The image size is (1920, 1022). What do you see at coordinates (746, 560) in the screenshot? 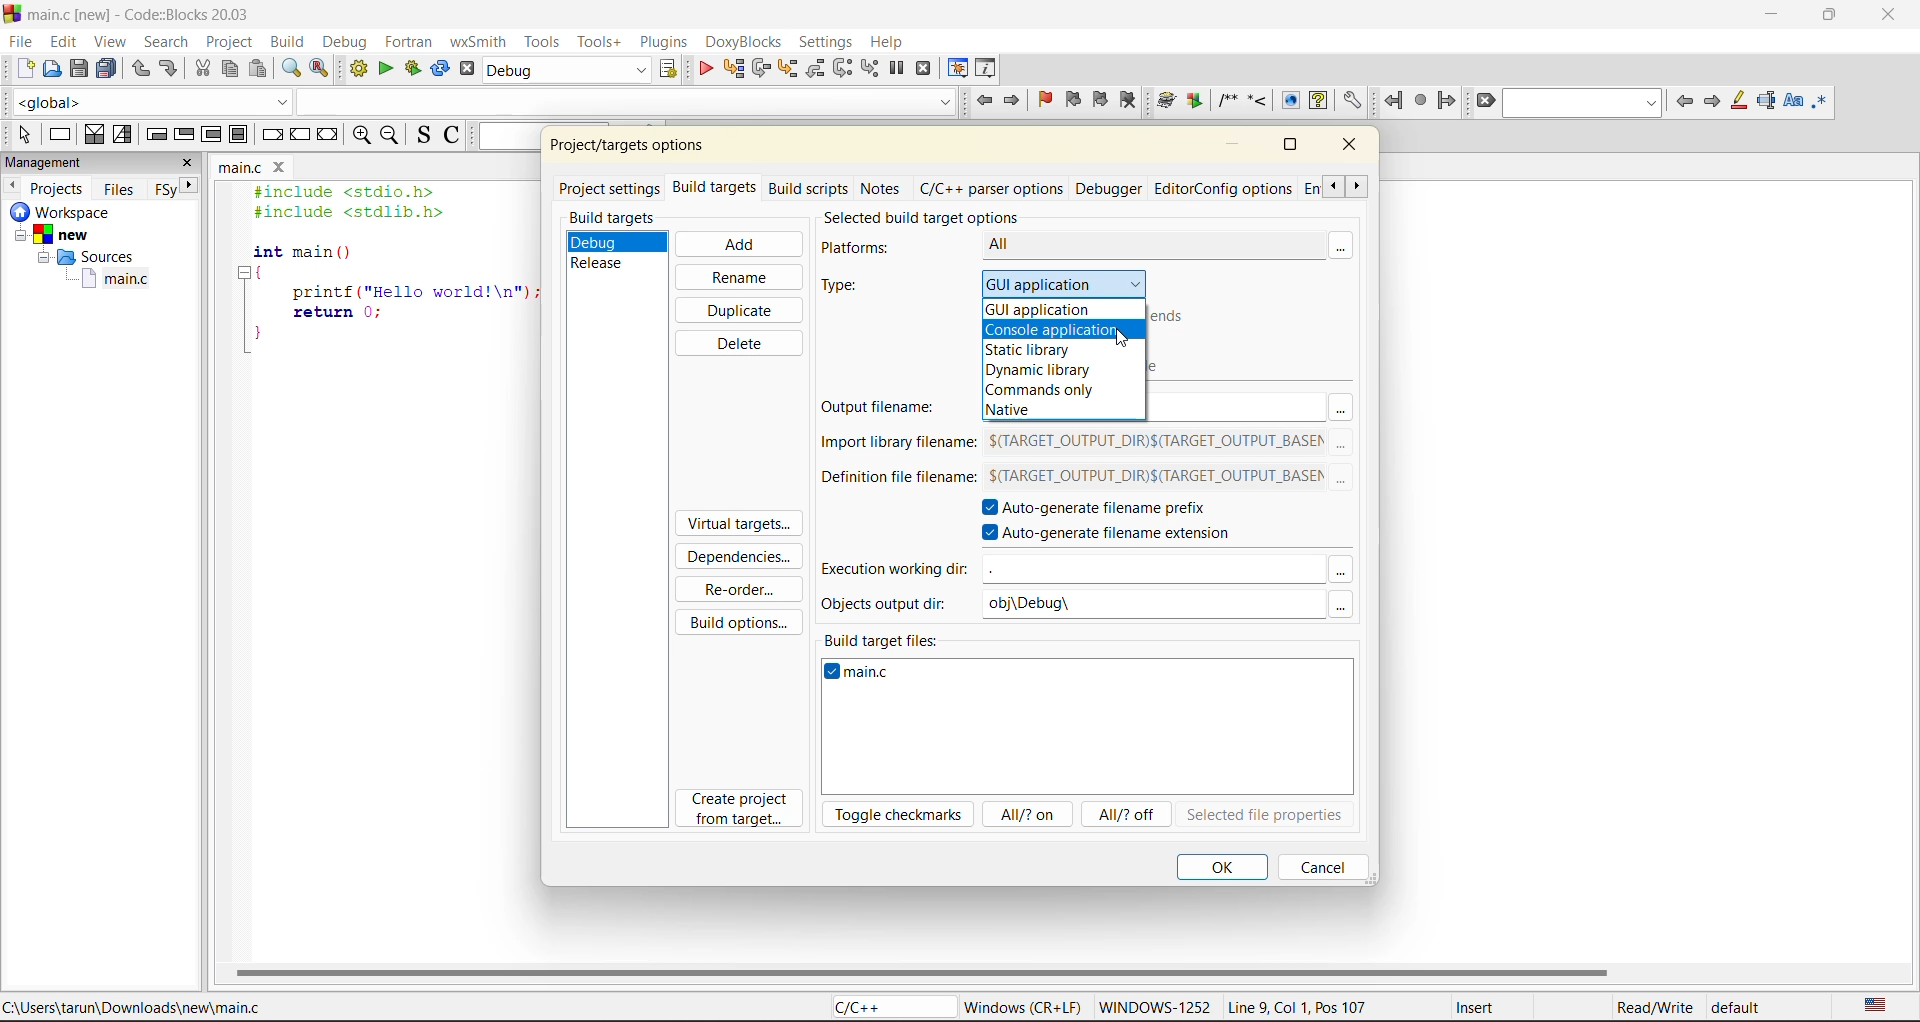
I see `dependencies` at bounding box center [746, 560].